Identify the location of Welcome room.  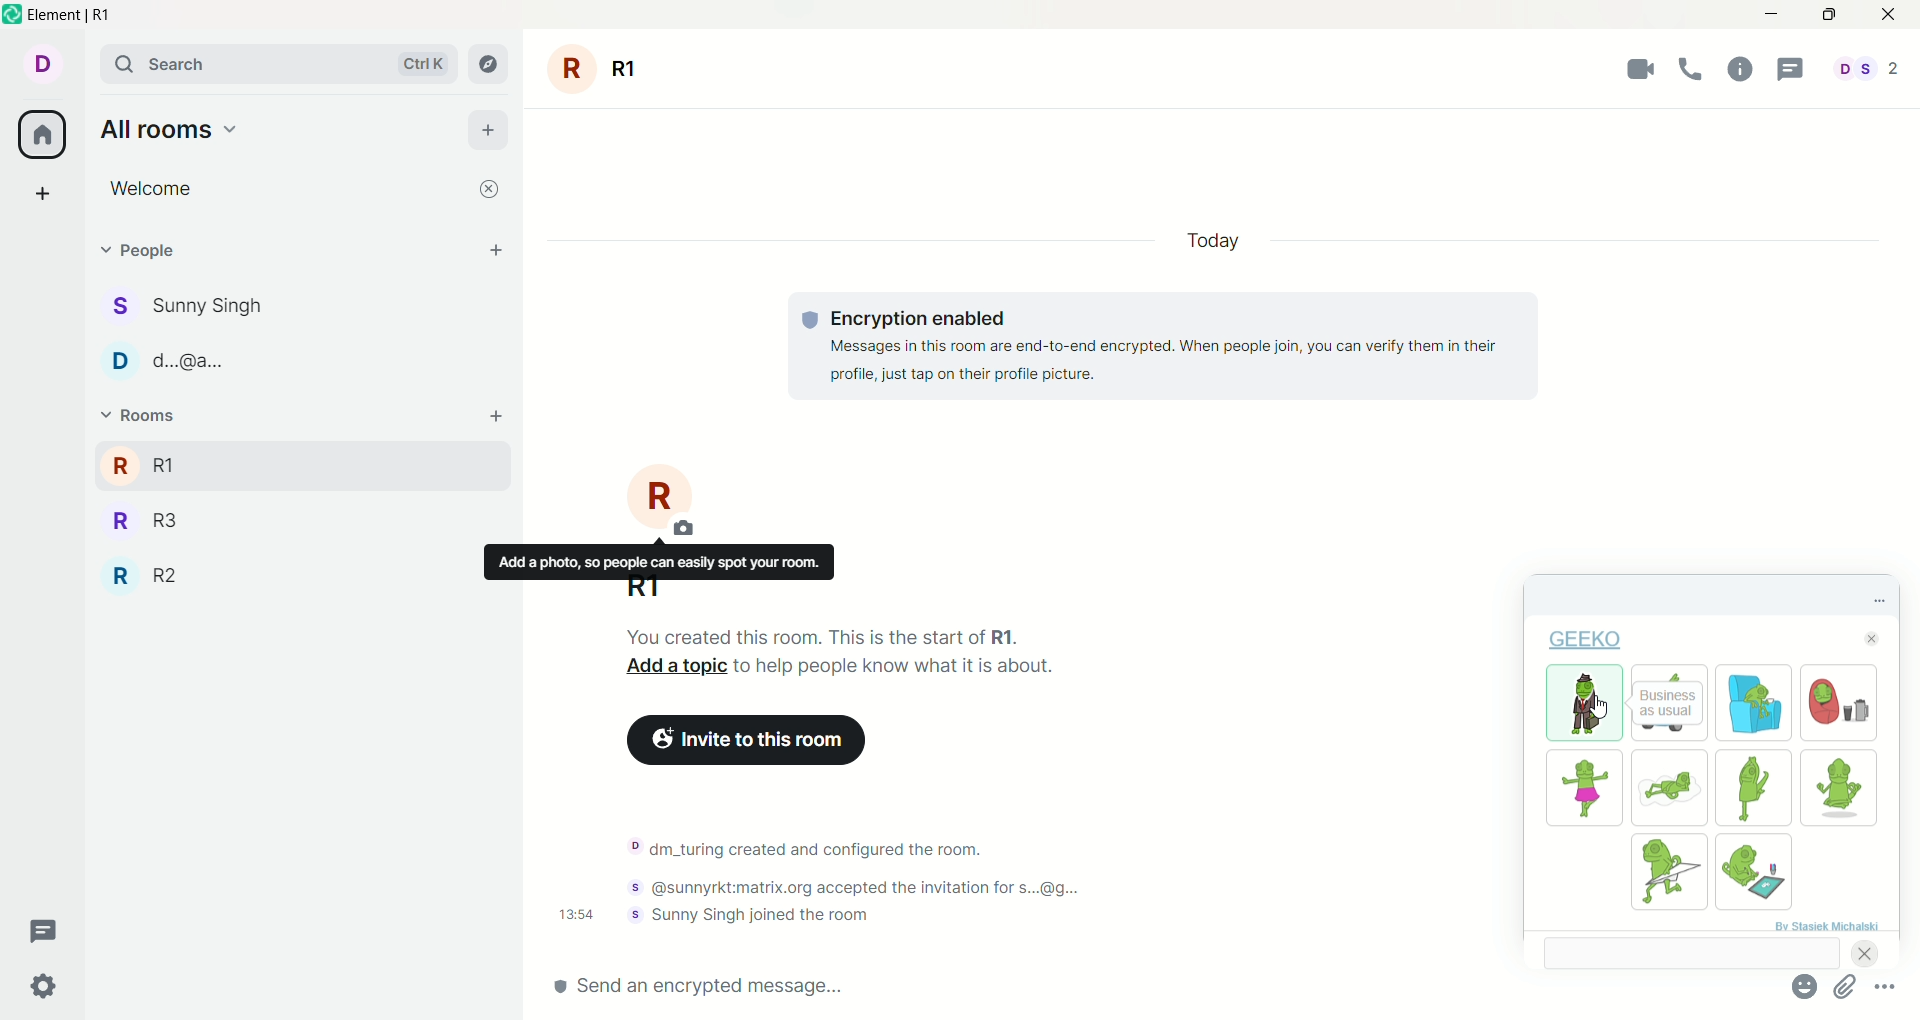
(284, 189).